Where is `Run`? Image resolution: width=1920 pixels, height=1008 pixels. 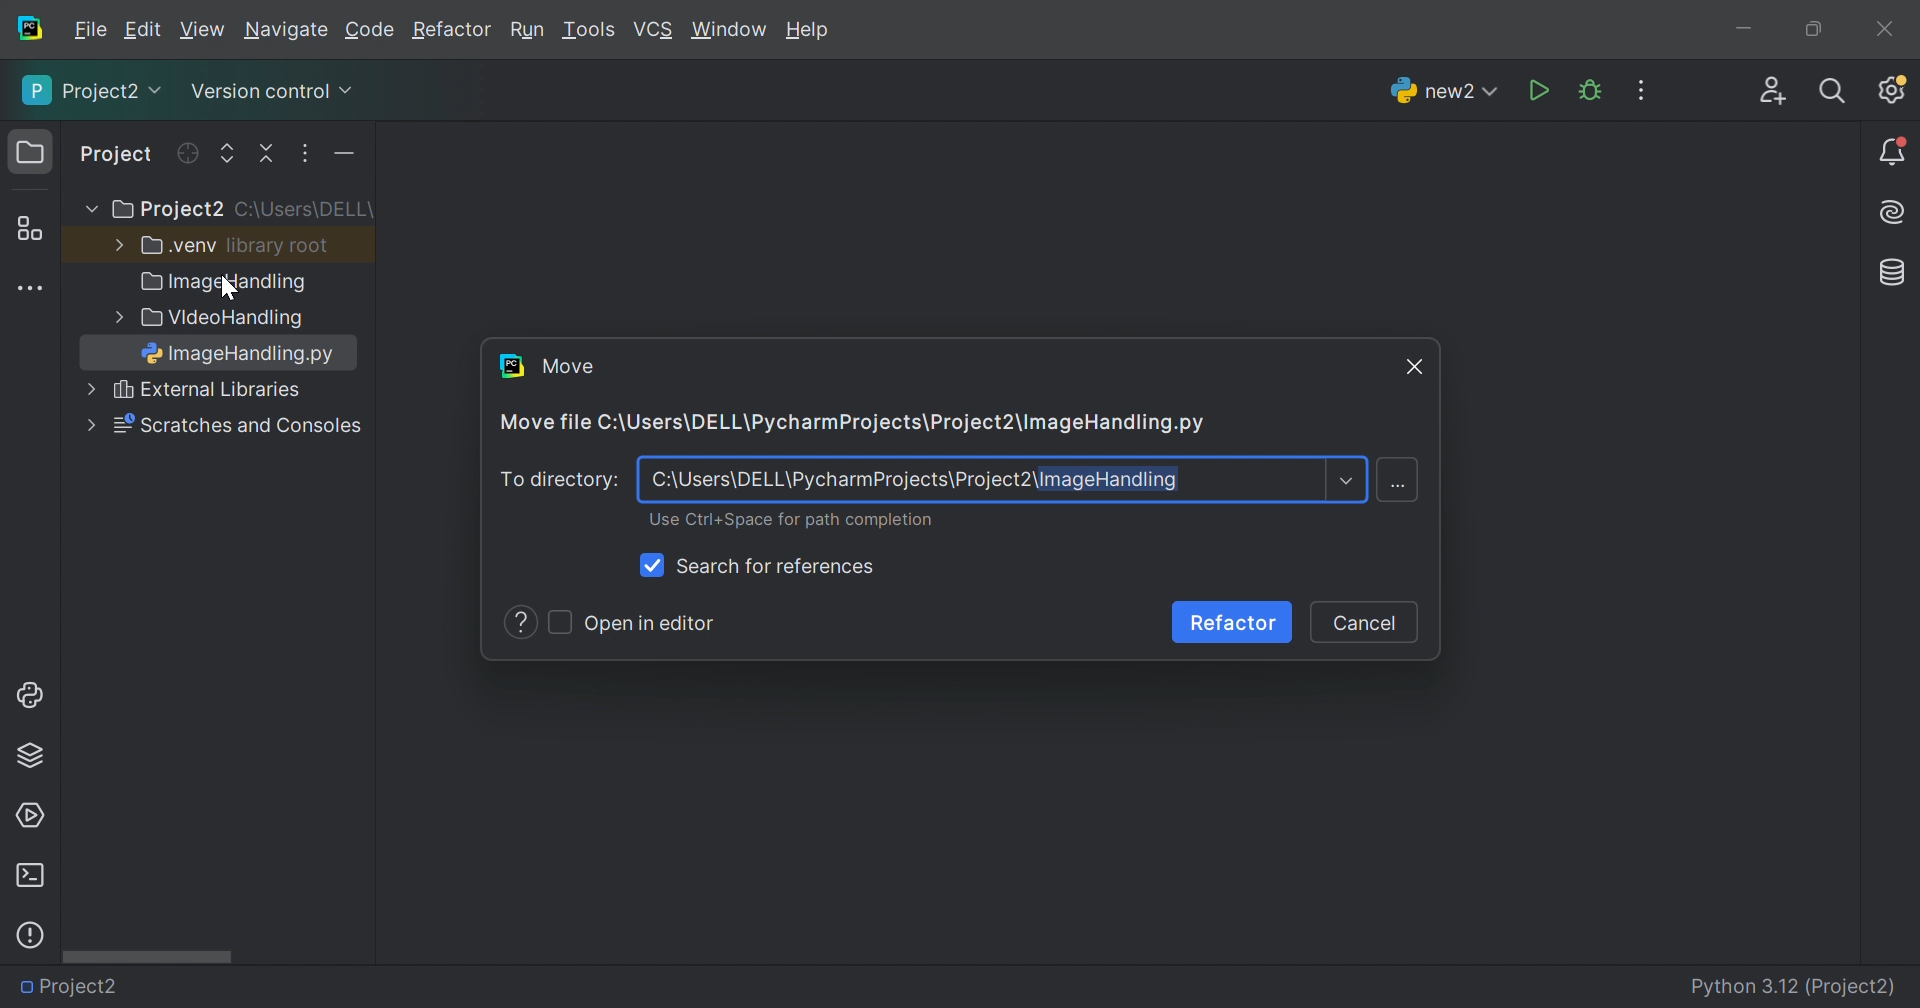 Run is located at coordinates (527, 32).